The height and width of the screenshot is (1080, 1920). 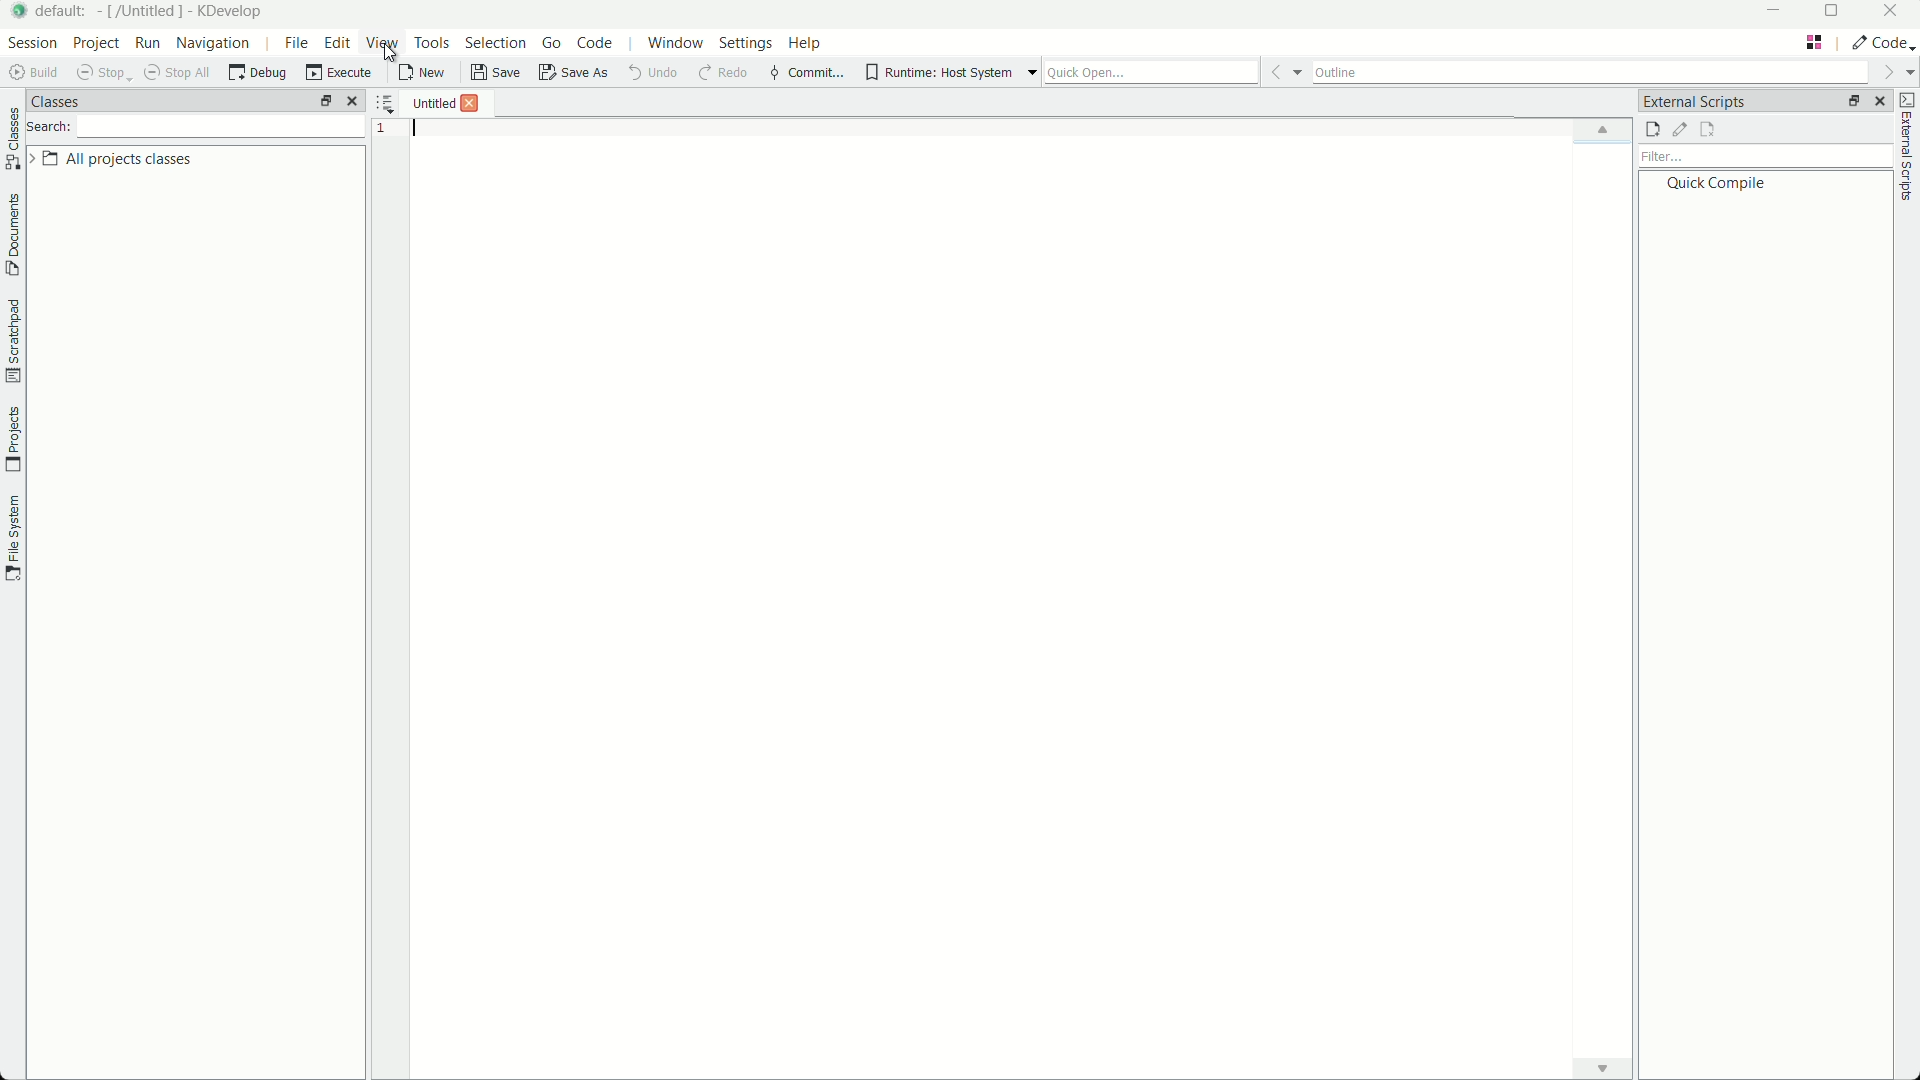 What do you see at coordinates (391, 101) in the screenshot?
I see `show sortec list of opened documents` at bounding box center [391, 101].